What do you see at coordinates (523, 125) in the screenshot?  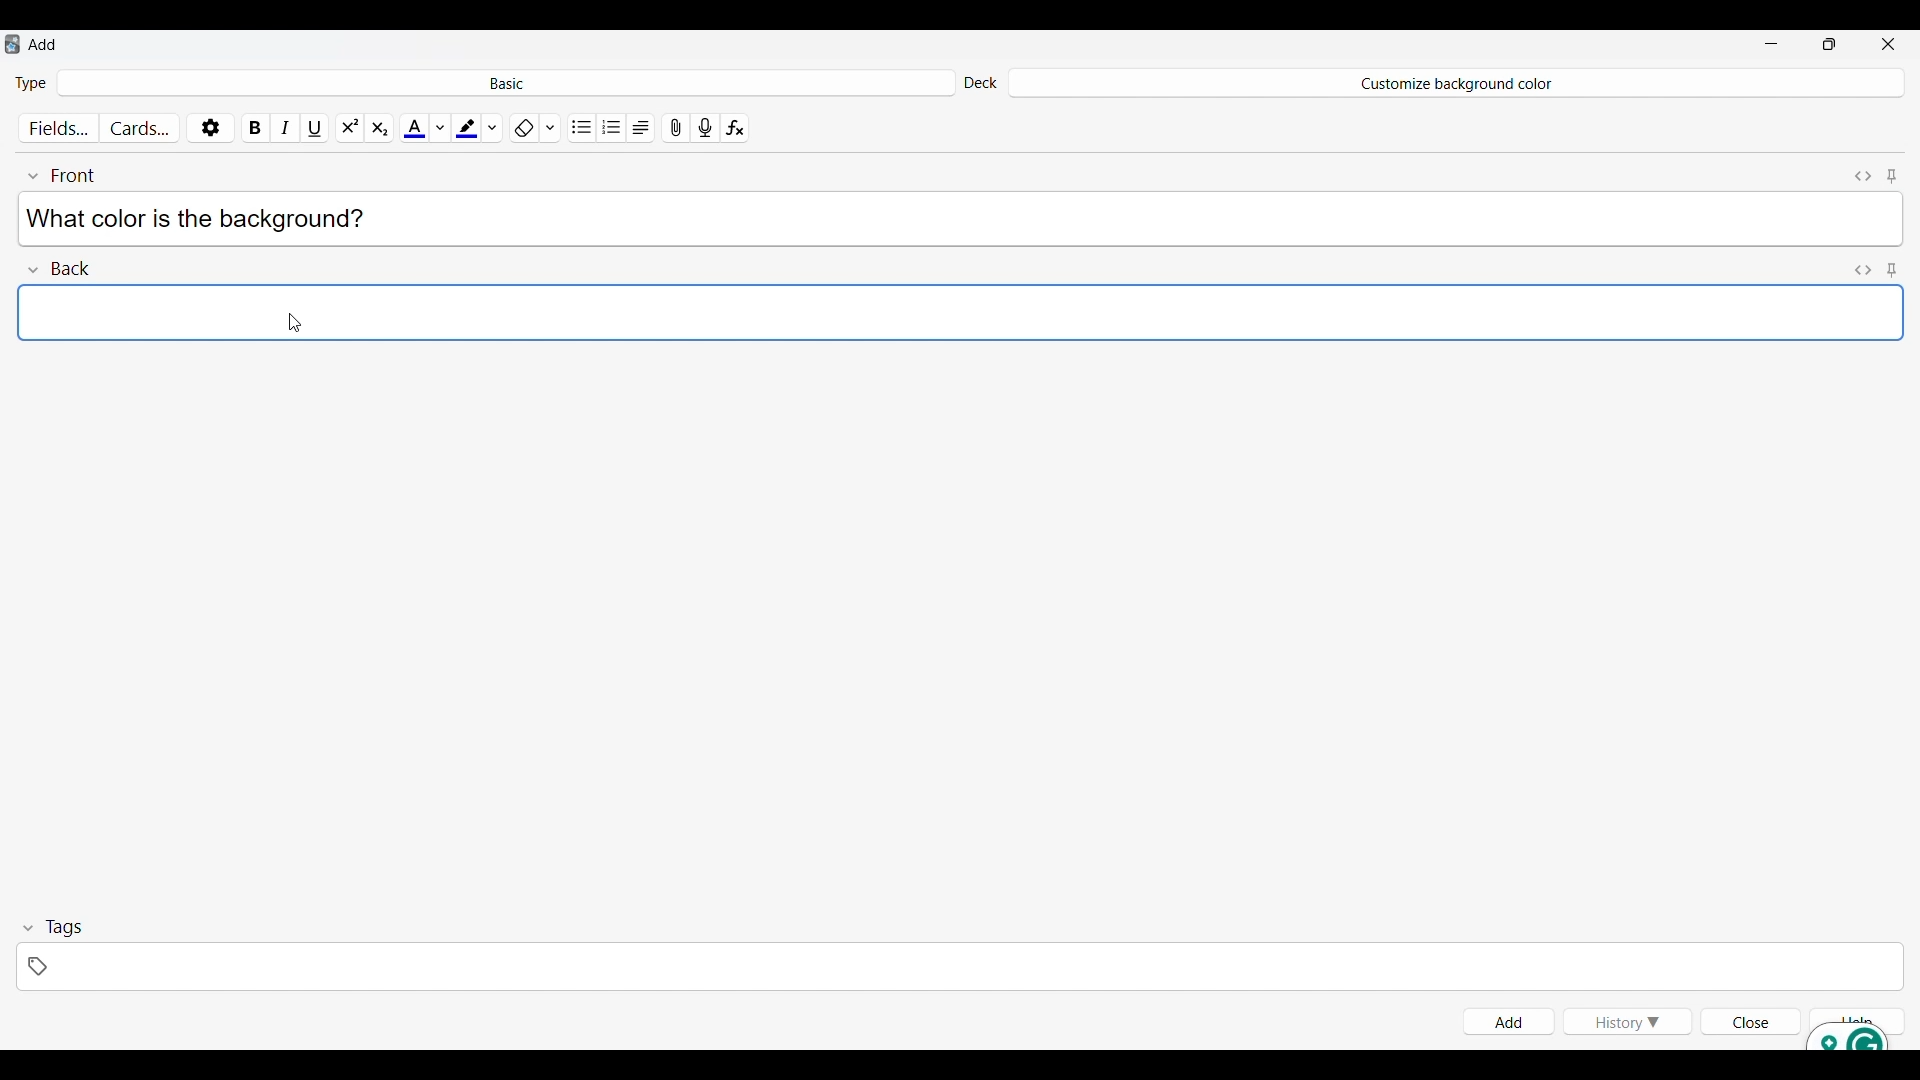 I see `Remove formatting` at bounding box center [523, 125].